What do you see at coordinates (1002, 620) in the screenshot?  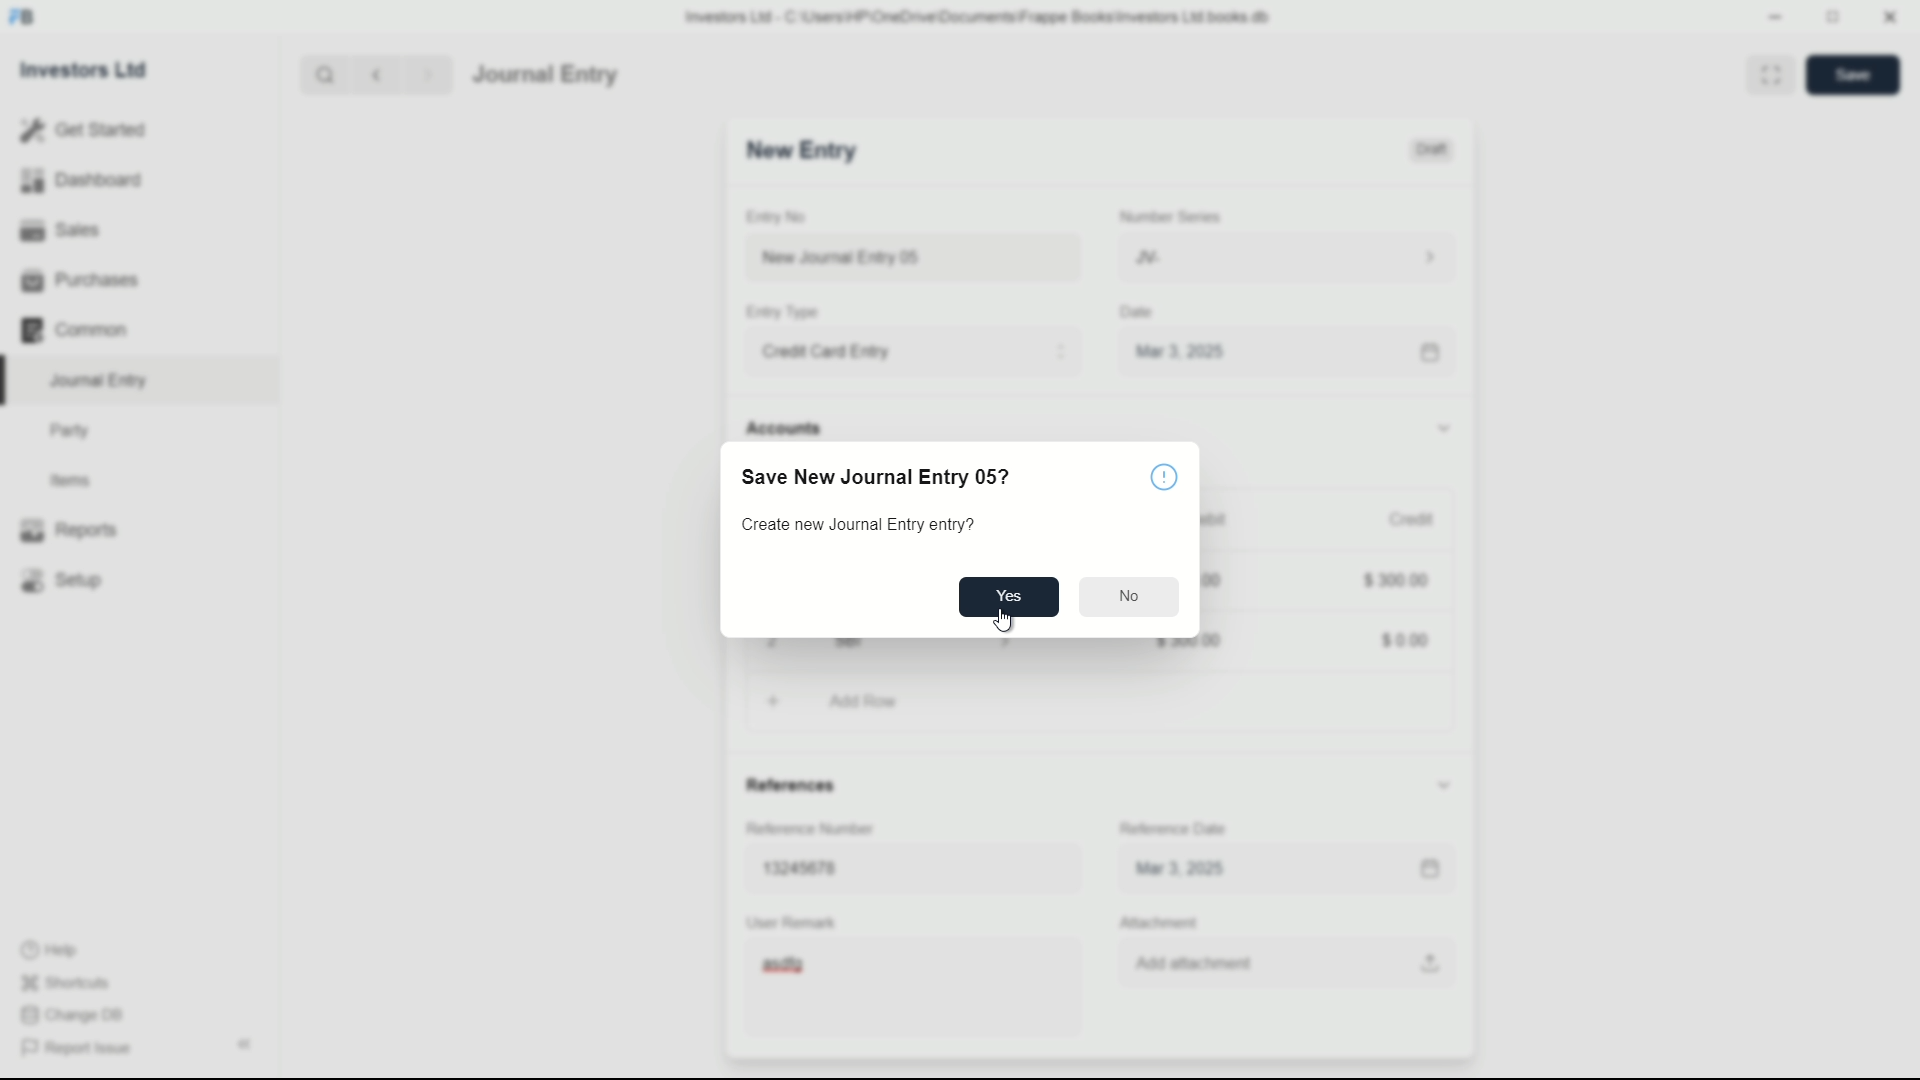 I see `cursor` at bounding box center [1002, 620].